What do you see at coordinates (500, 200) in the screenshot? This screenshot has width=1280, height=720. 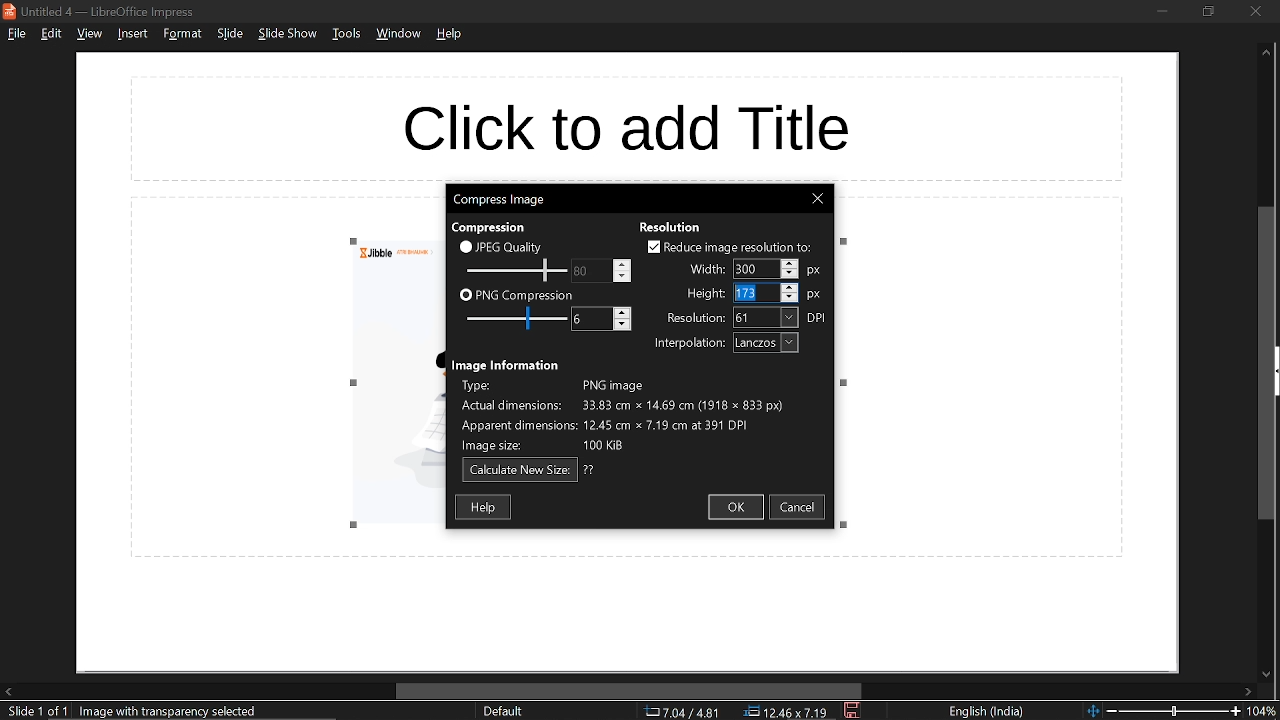 I see `current window` at bounding box center [500, 200].